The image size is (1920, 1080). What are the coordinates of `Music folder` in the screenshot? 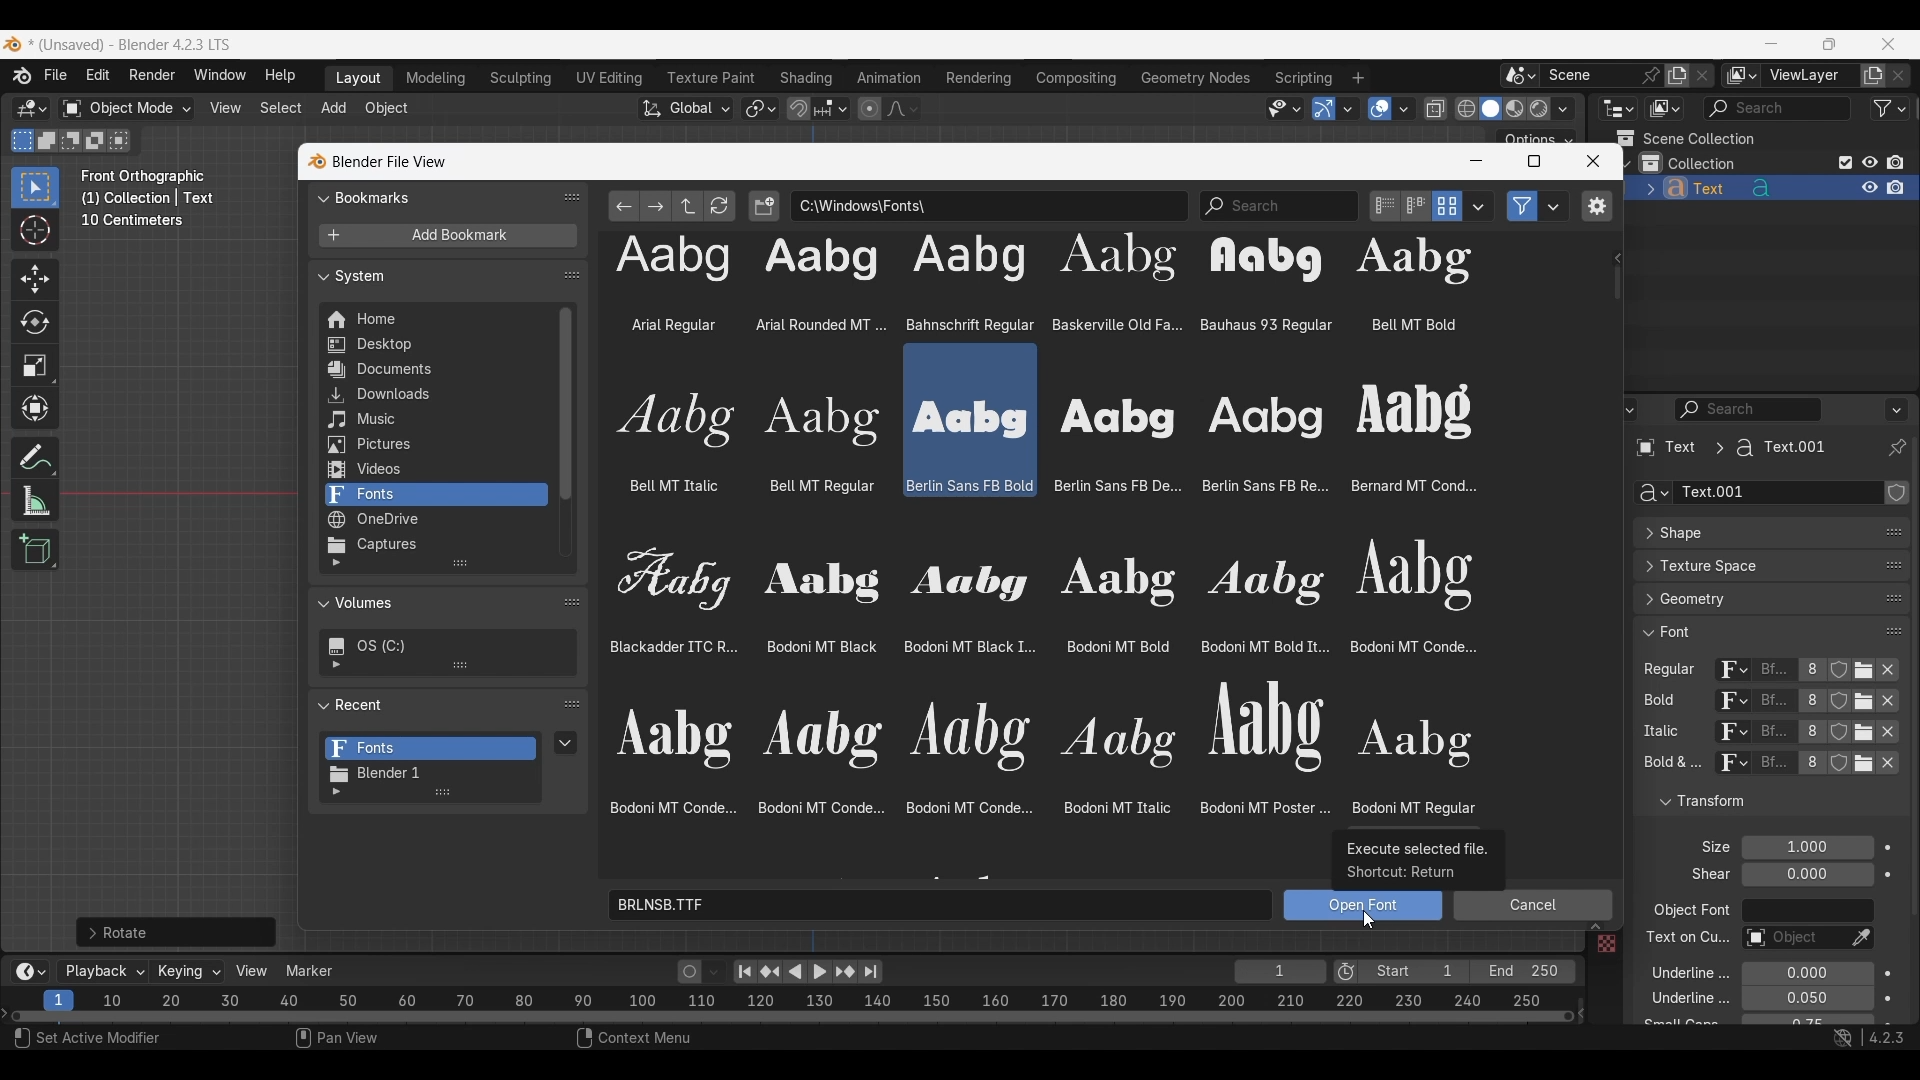 It's located at (433, 420).